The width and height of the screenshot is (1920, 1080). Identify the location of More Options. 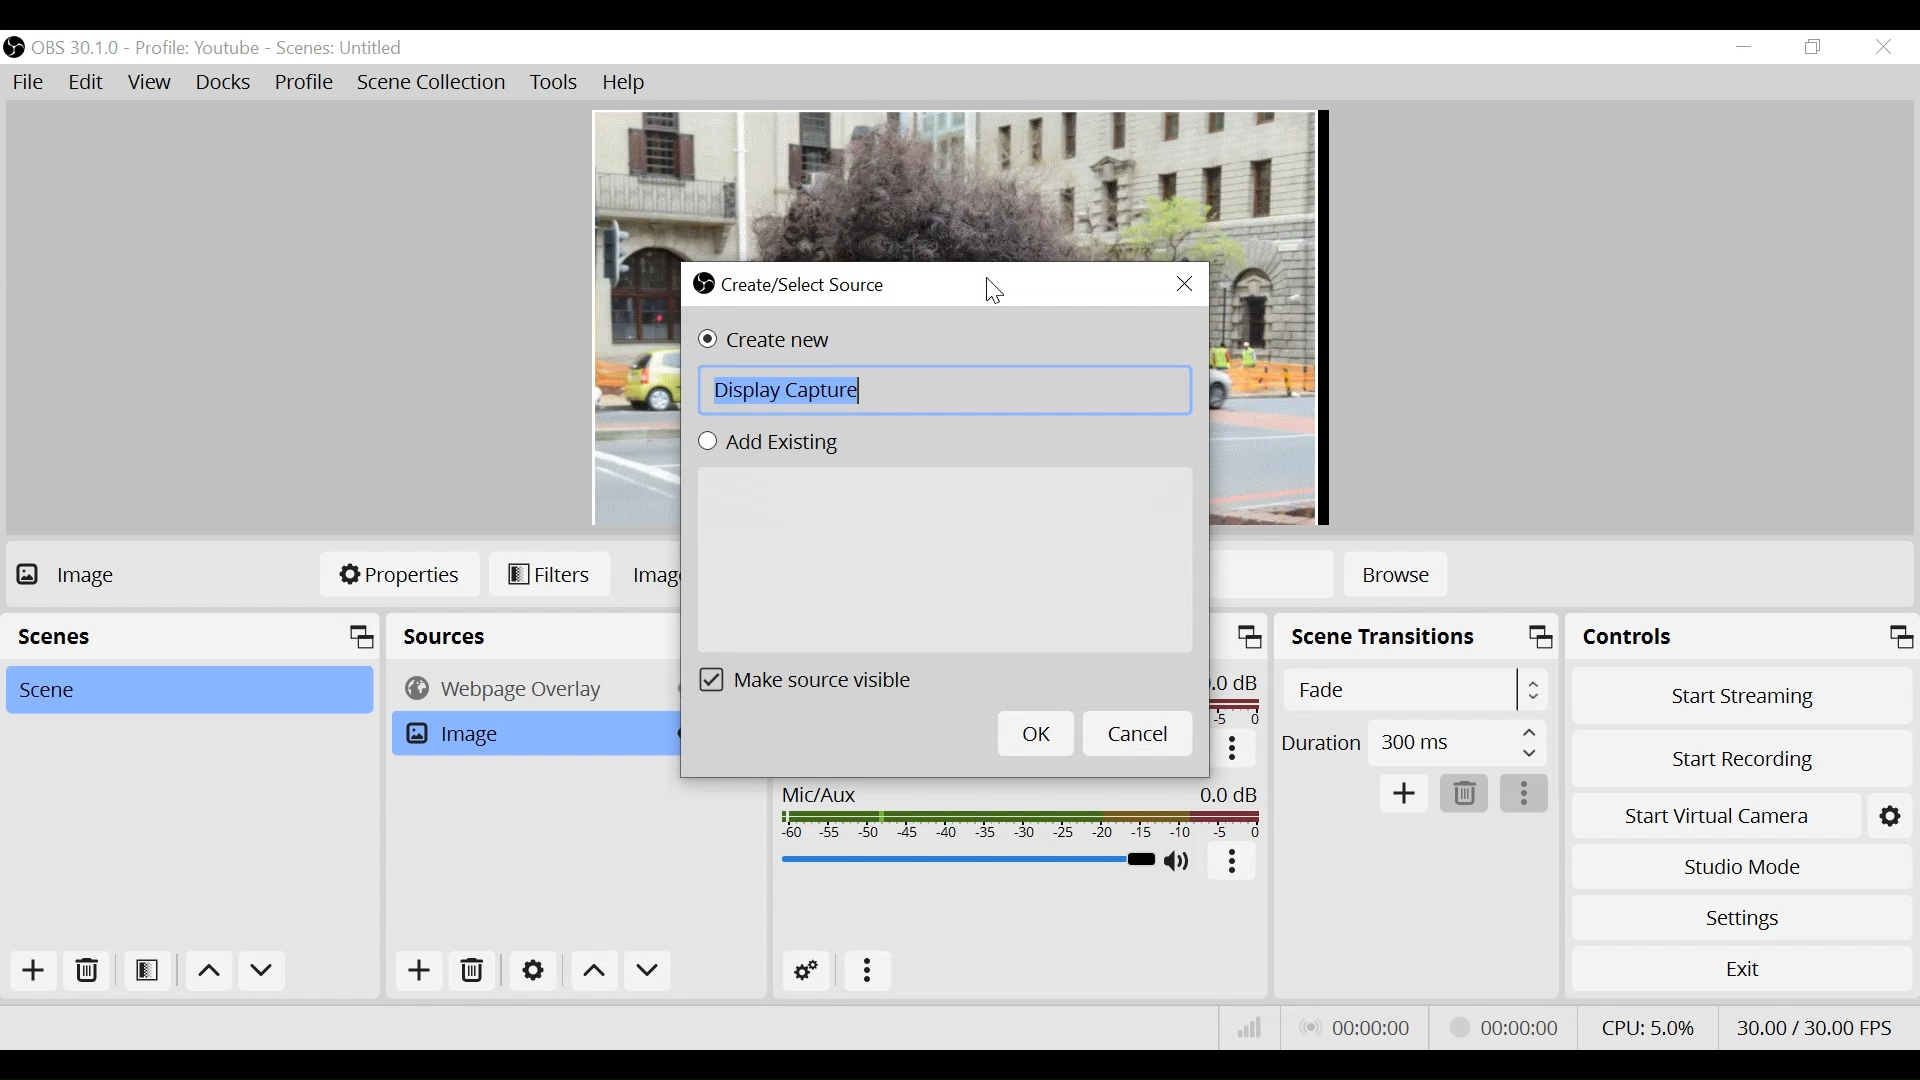
(867, 974).